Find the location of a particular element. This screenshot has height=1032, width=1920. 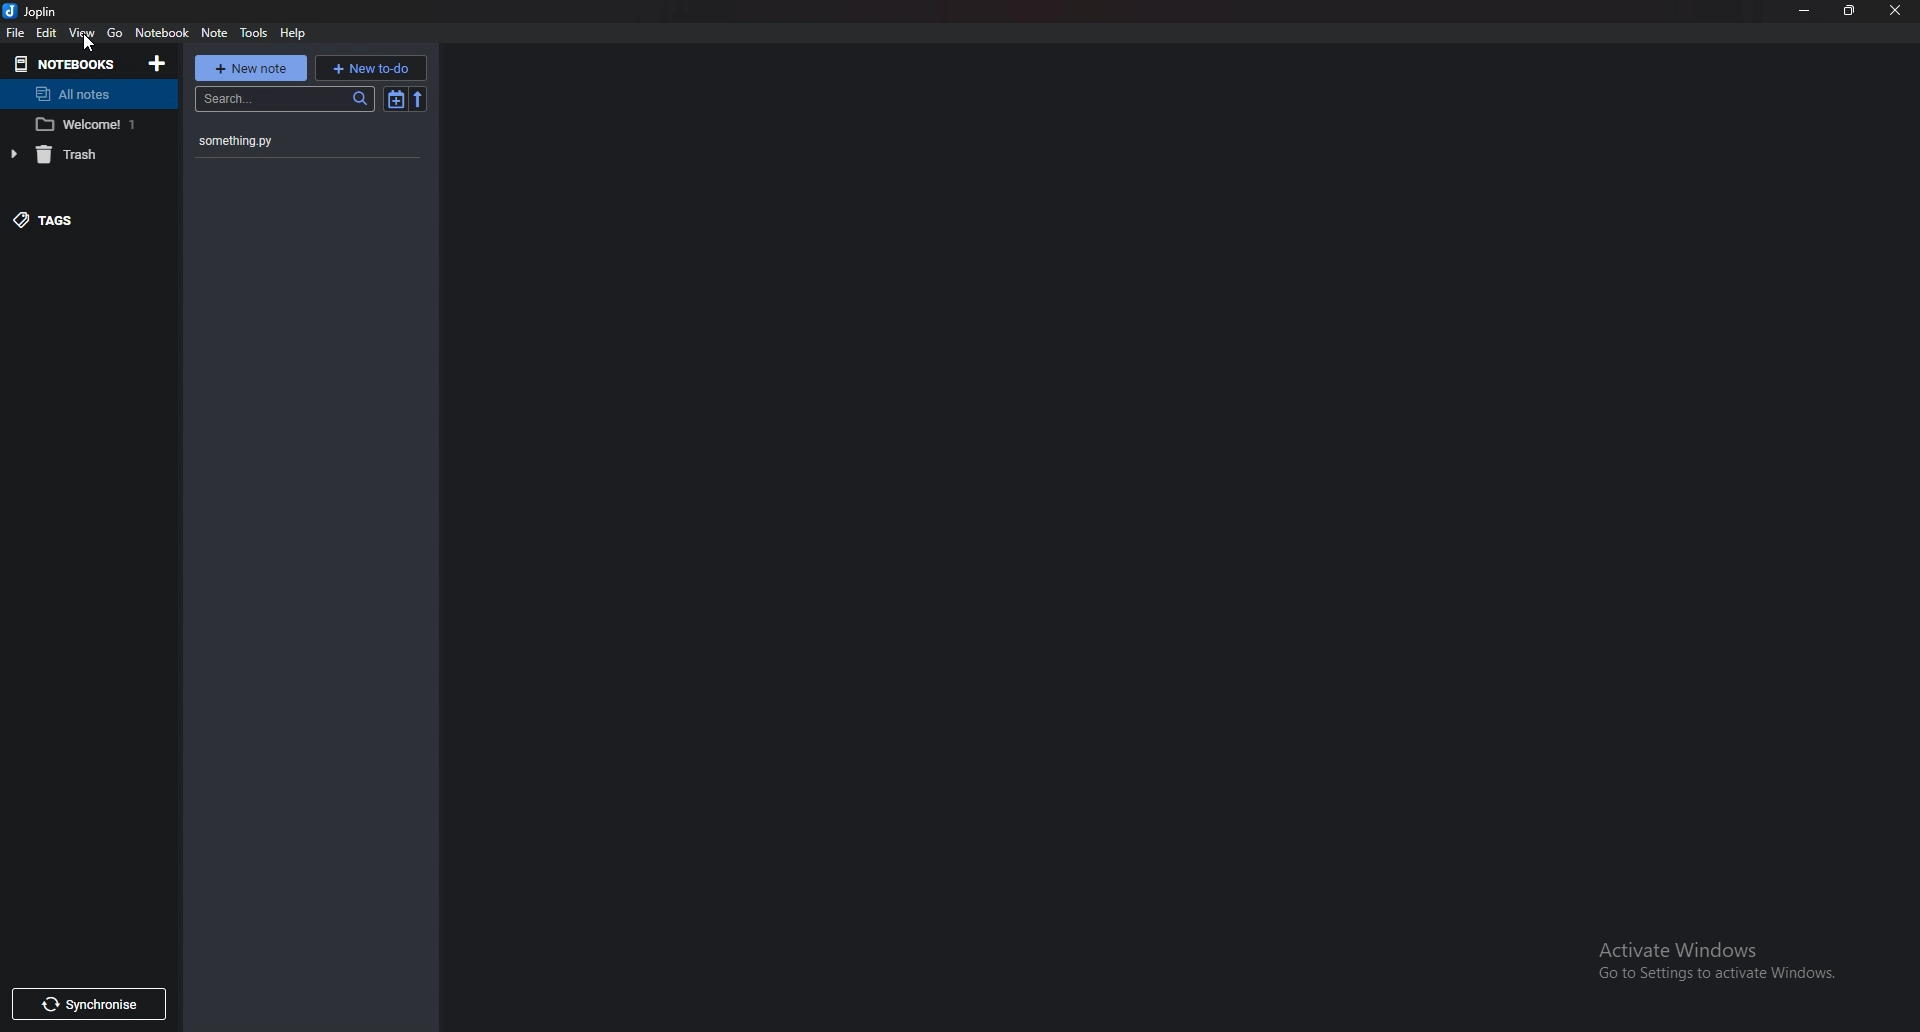

help is located at coordinates (294, 35).